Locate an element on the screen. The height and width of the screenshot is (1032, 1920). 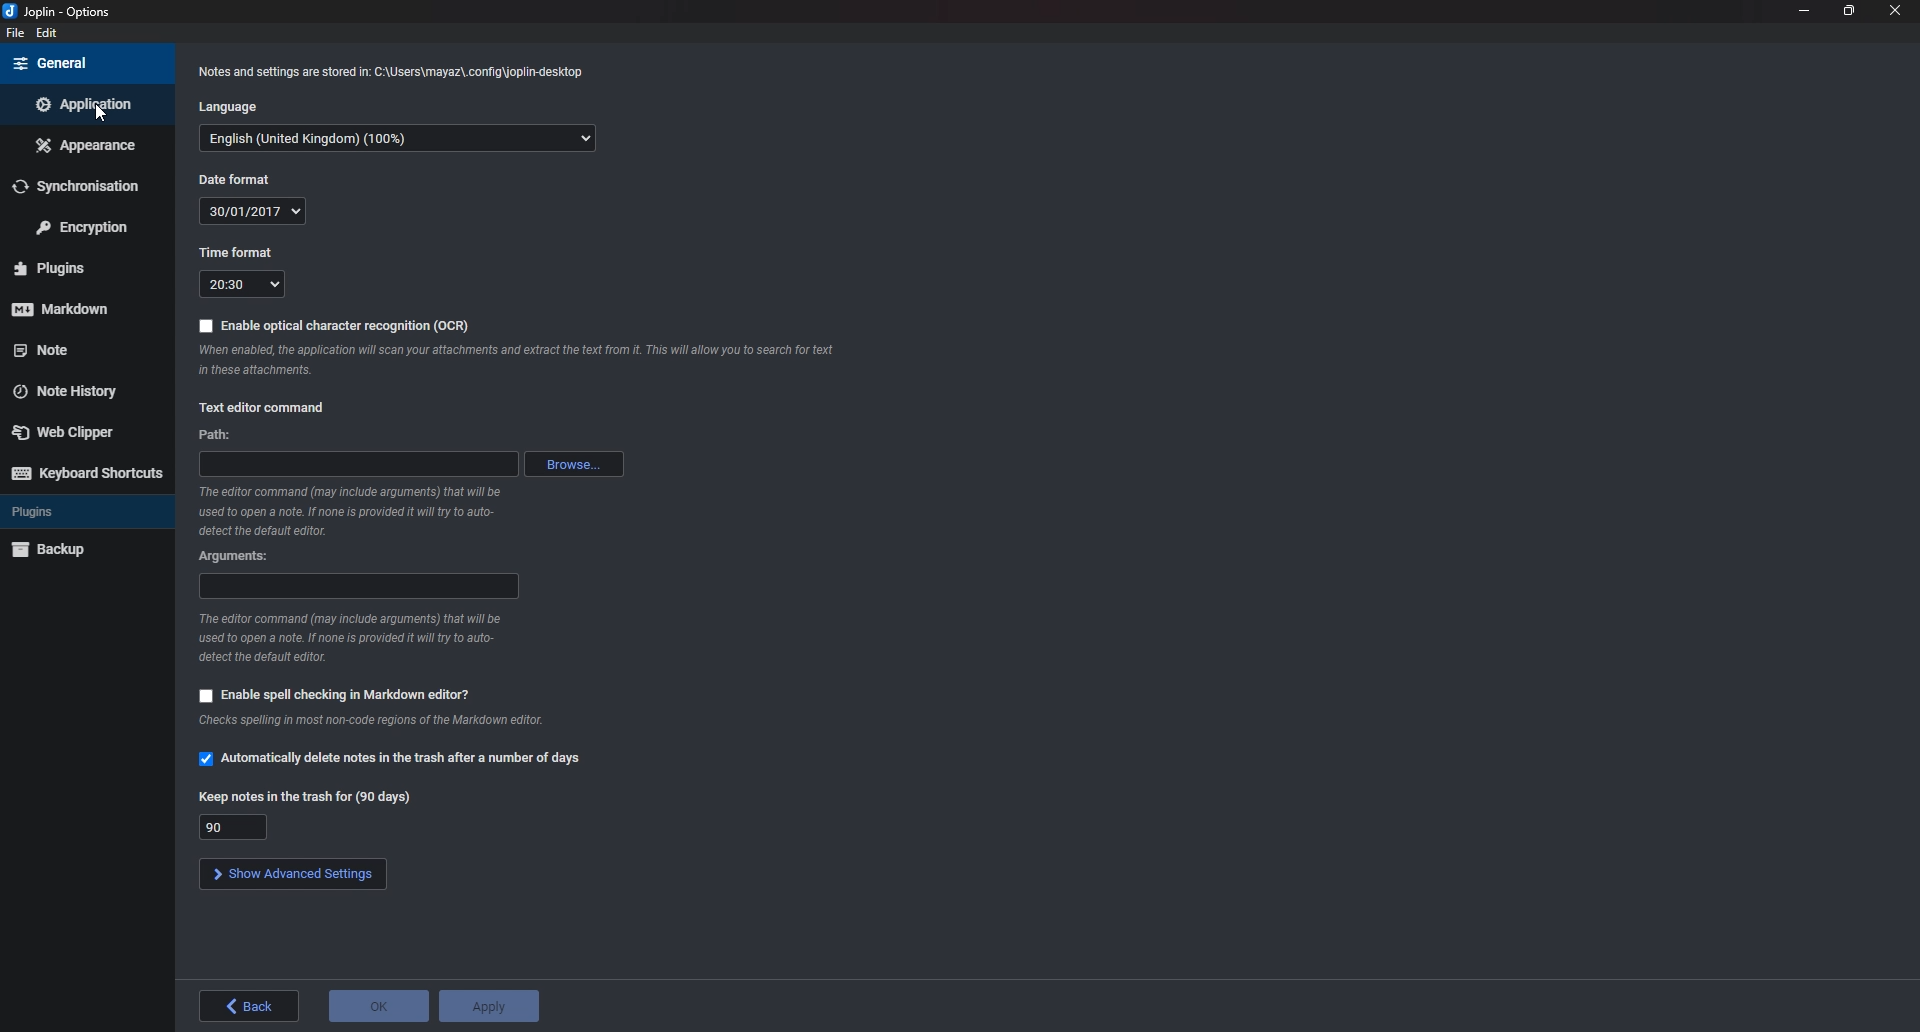
note is located at coordinates (74, 350).